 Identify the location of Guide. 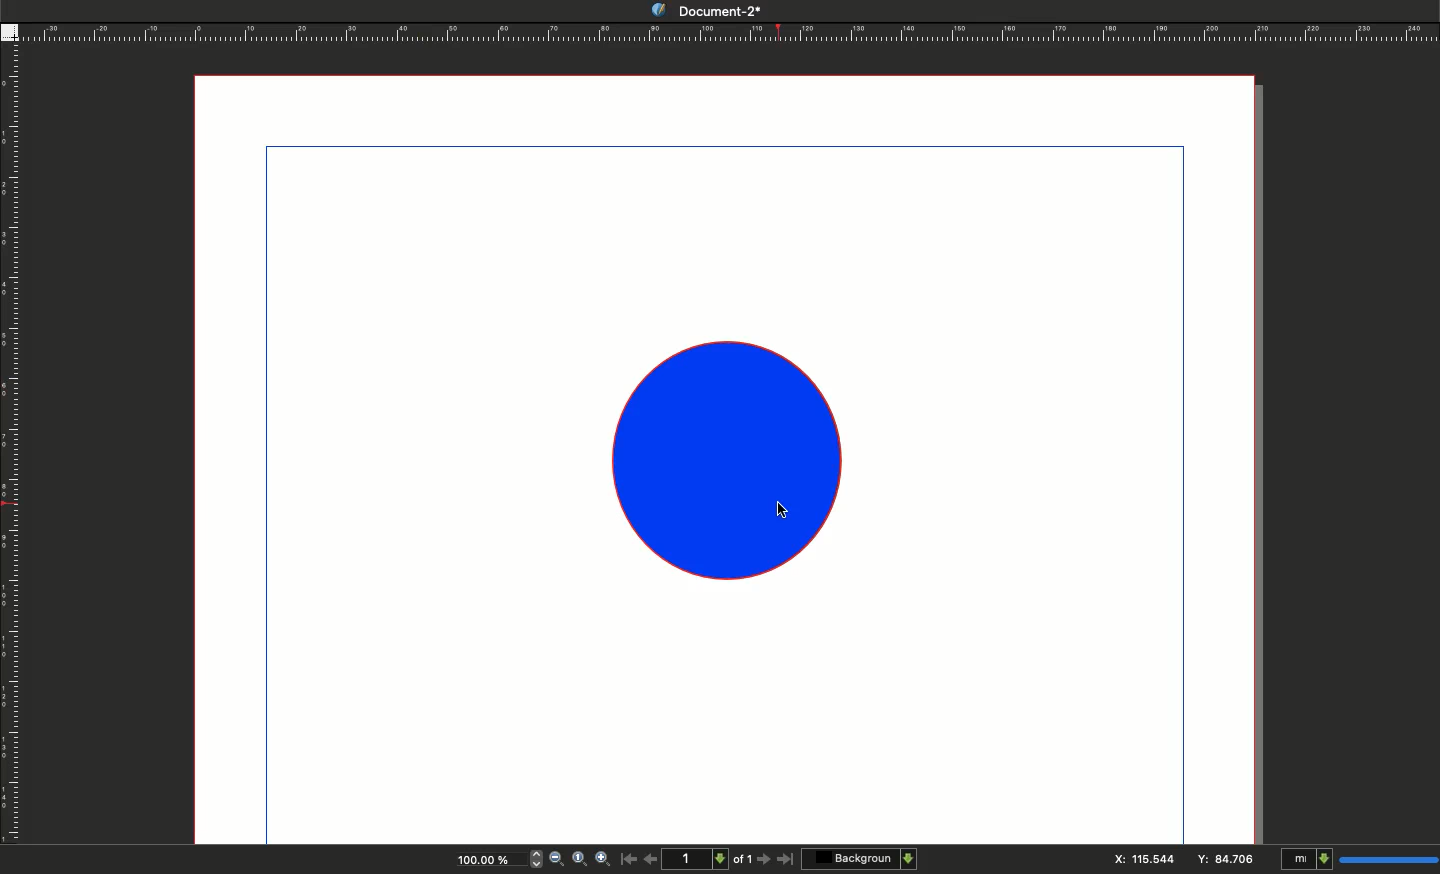
(9, 32).